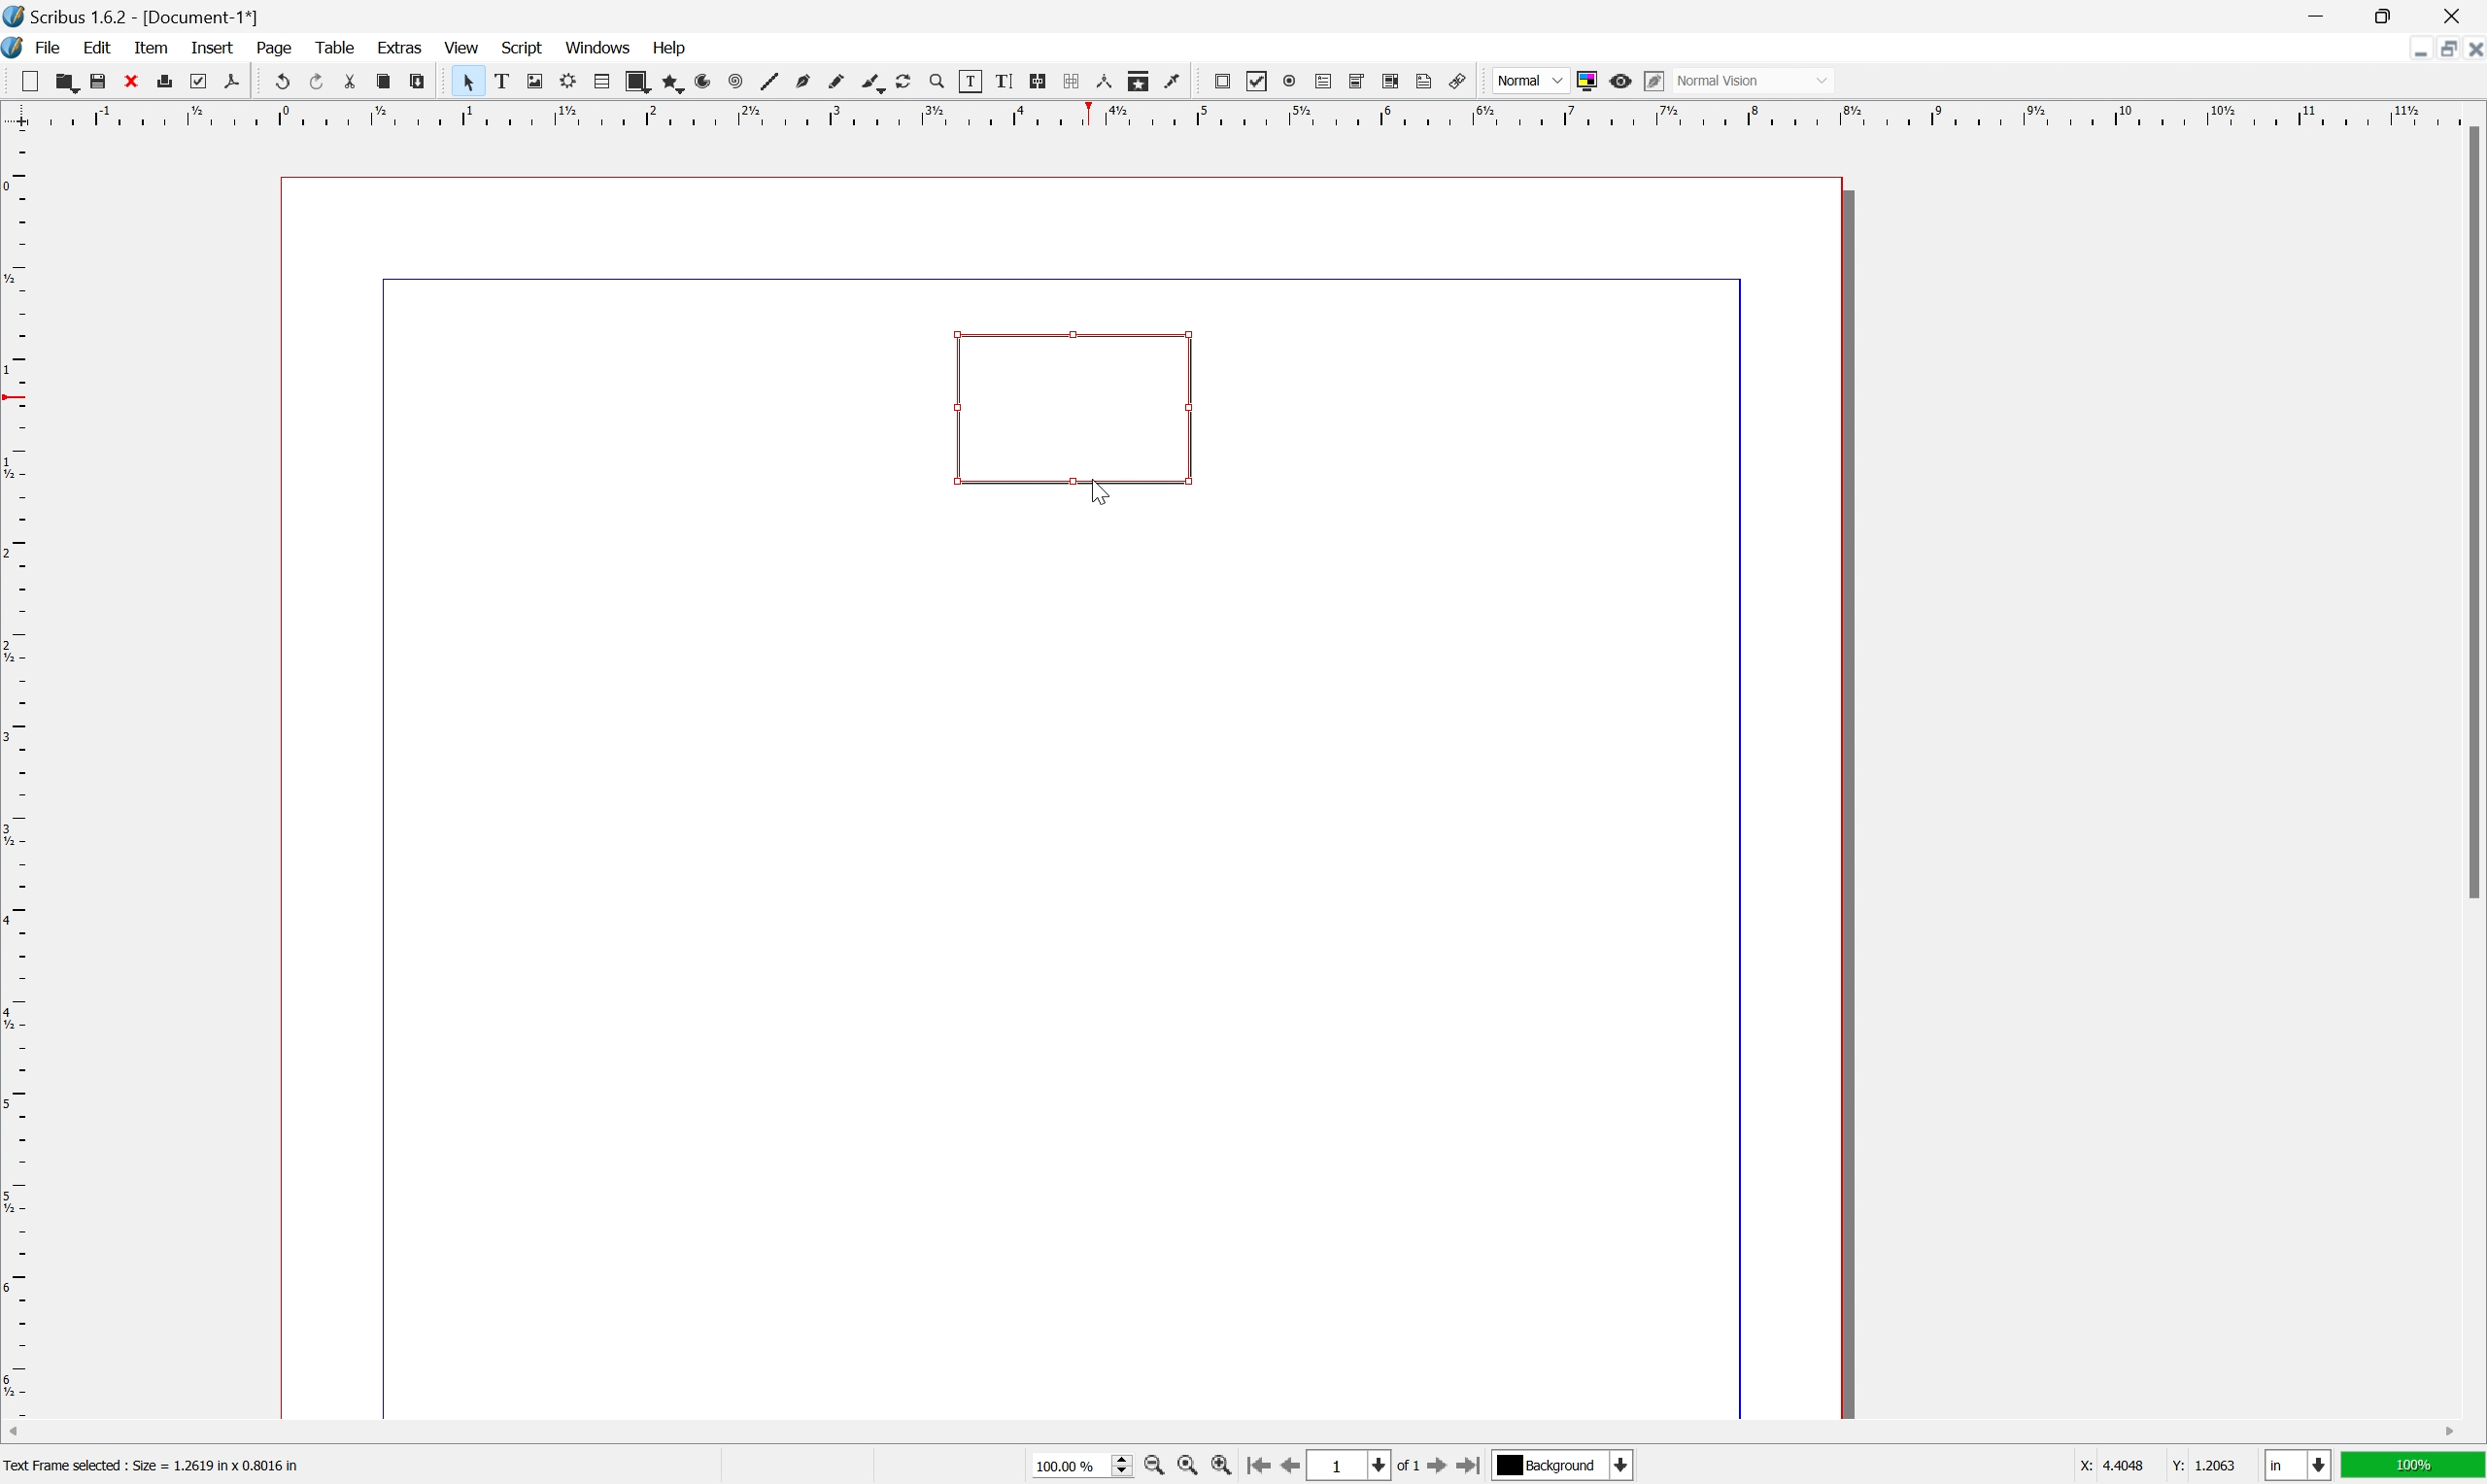 The image size is (2487, 1484). I want to click on undo, so click(285, 81).